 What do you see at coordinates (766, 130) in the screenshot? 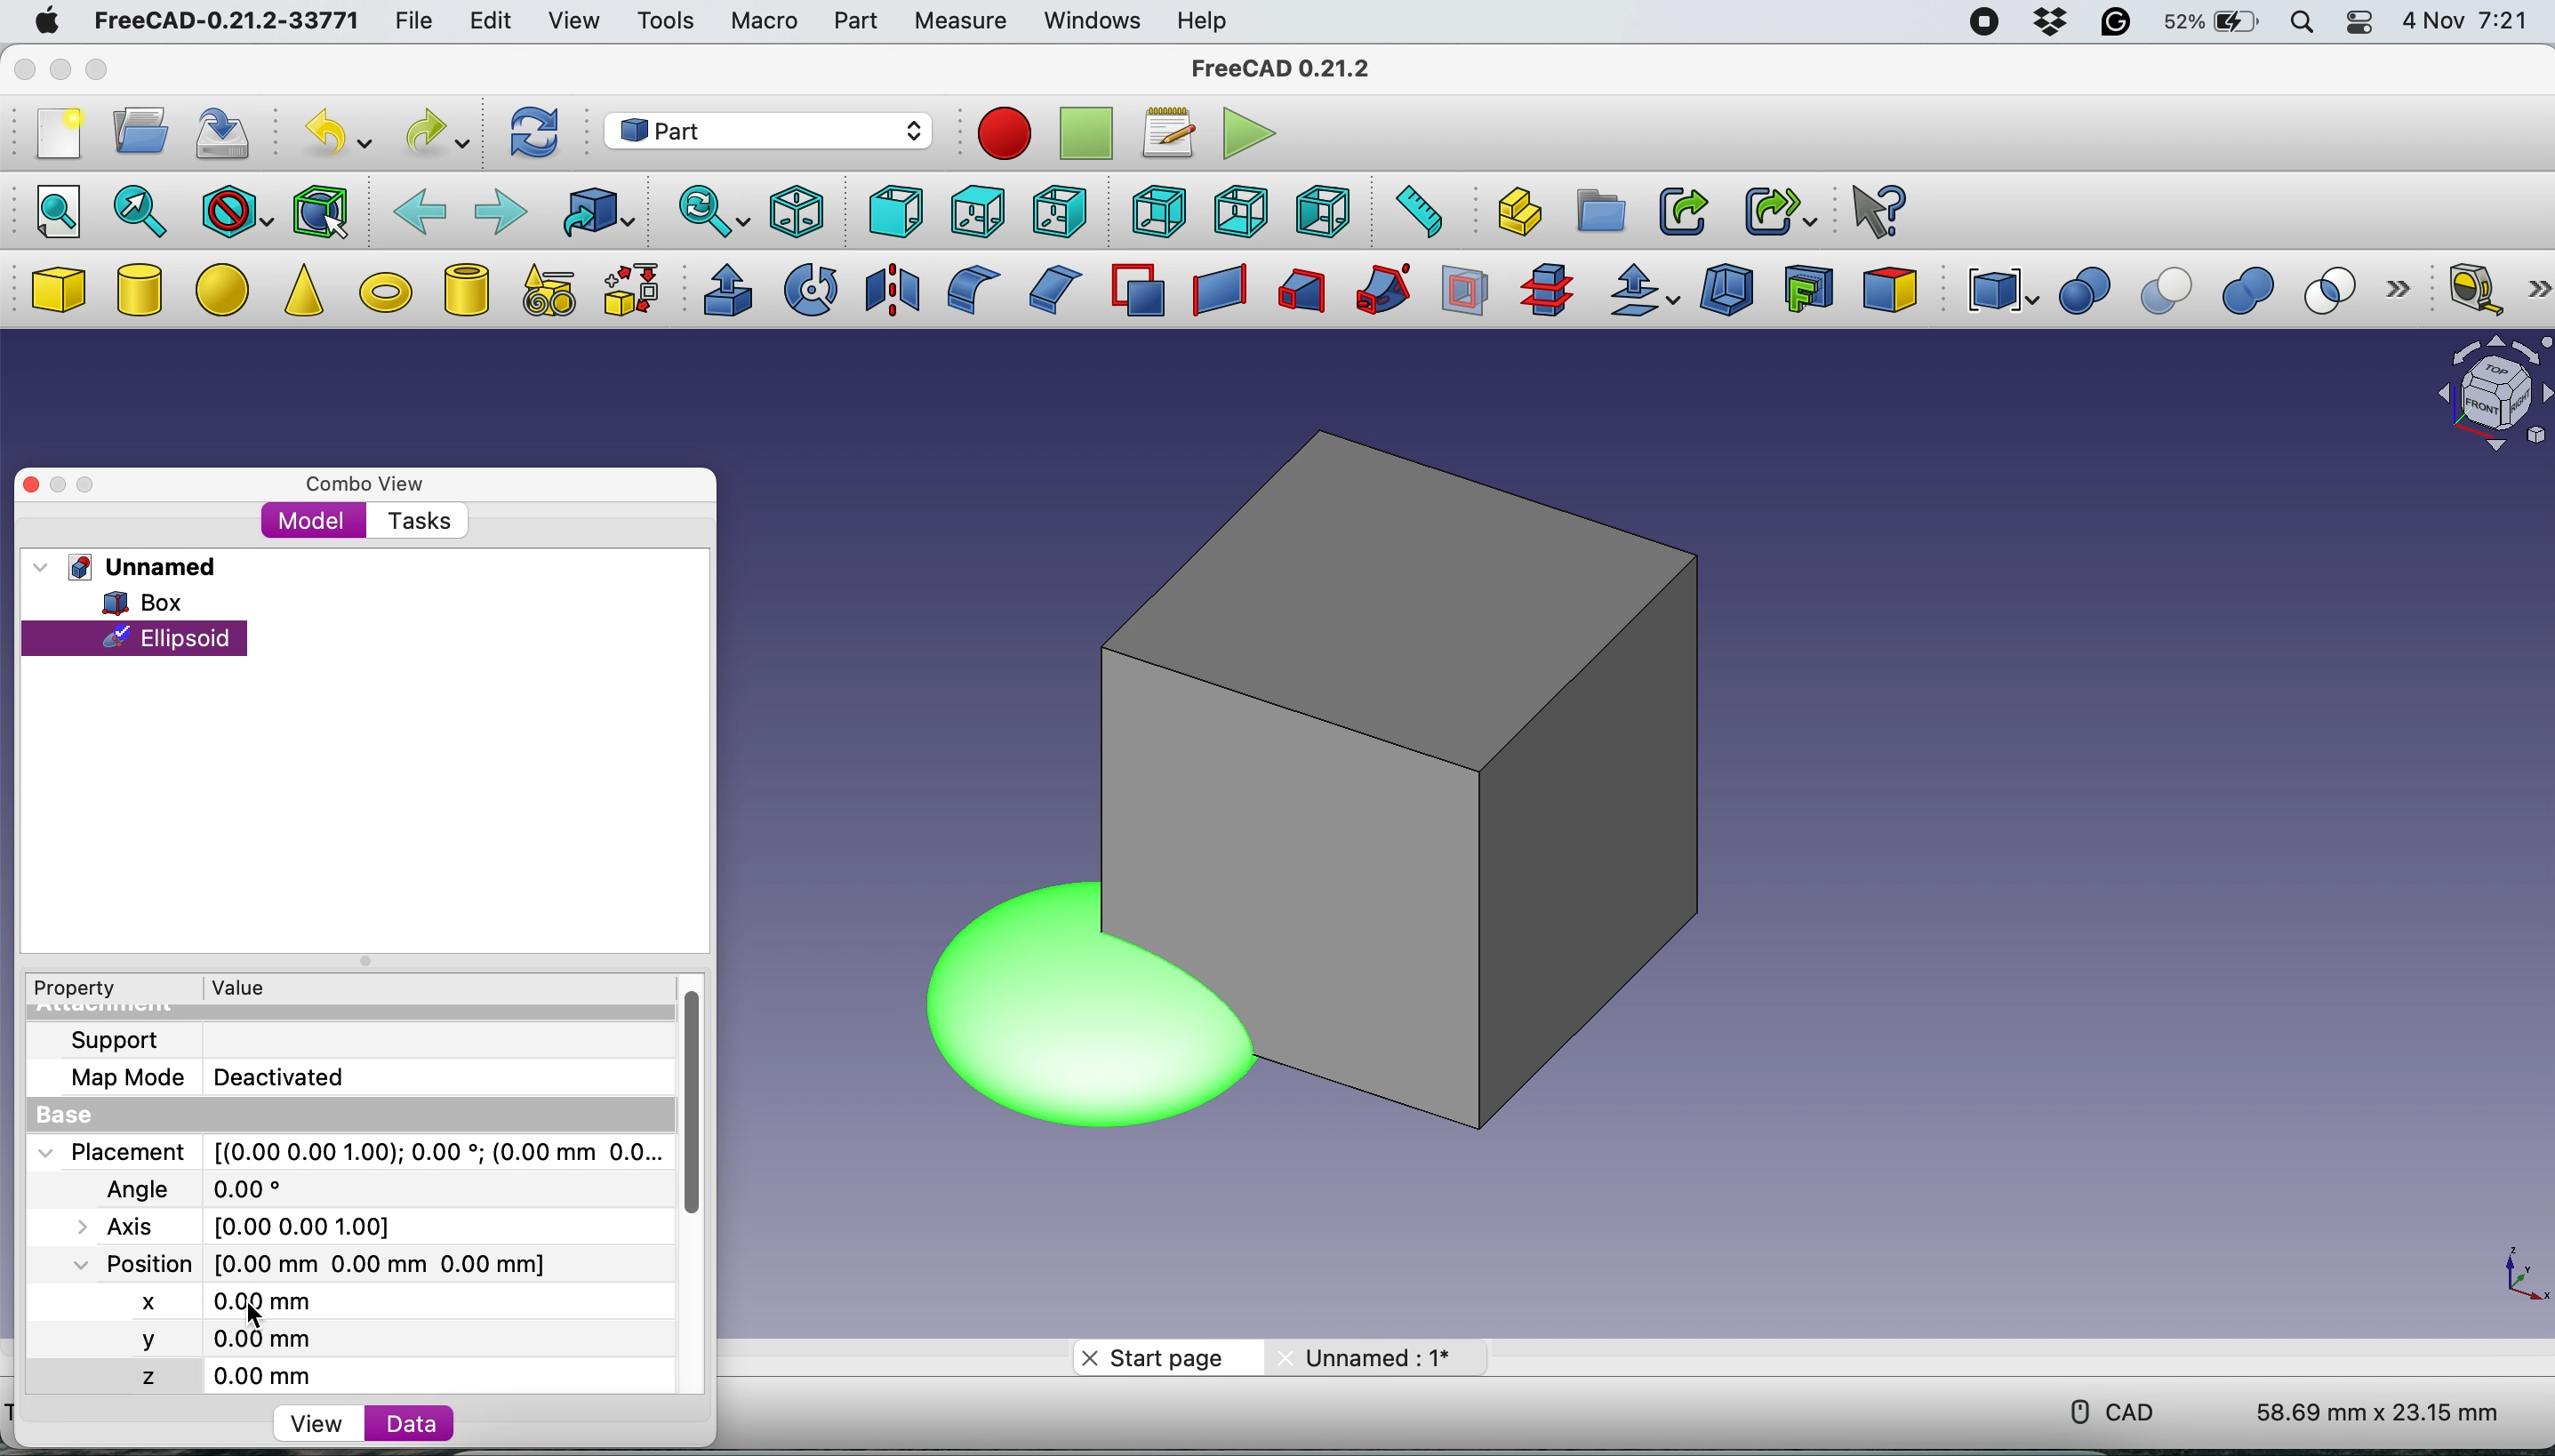
I see `workbench` at bounding box center [766, 130].